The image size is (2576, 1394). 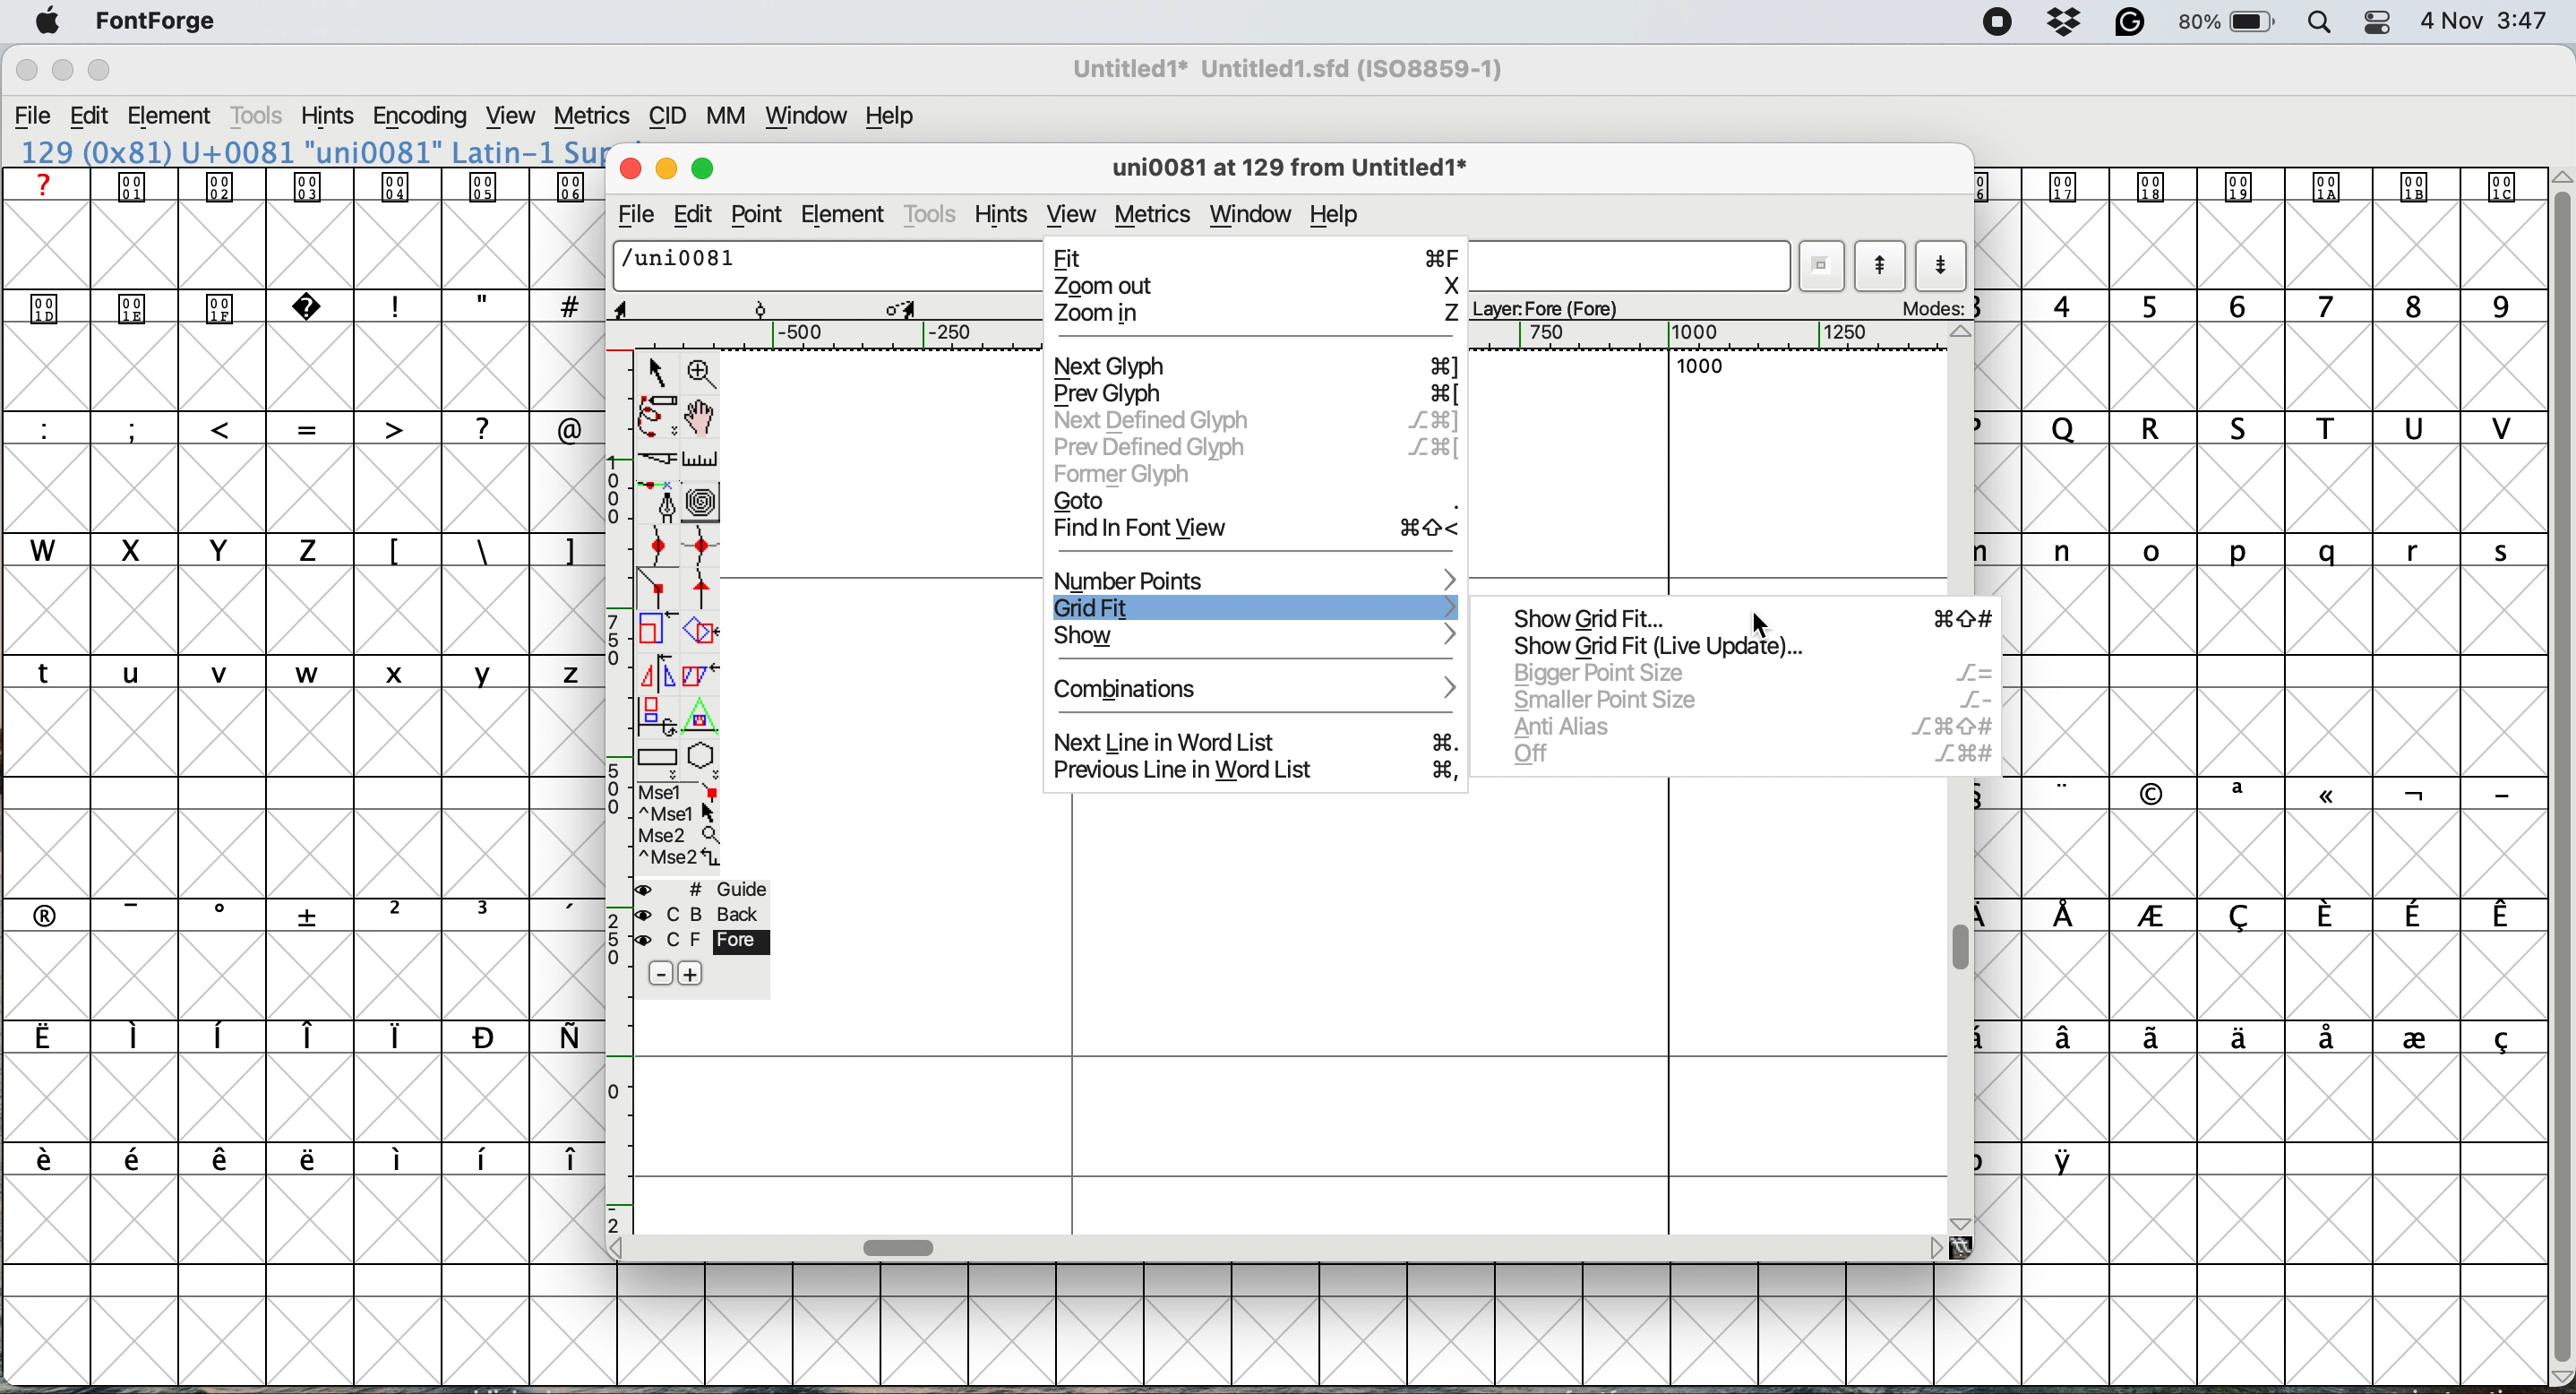 What do you see at coordinates (700, 550) in the screenshot?
I see `add a curve point horizontal or vertical` at bounding box center [700, 550].